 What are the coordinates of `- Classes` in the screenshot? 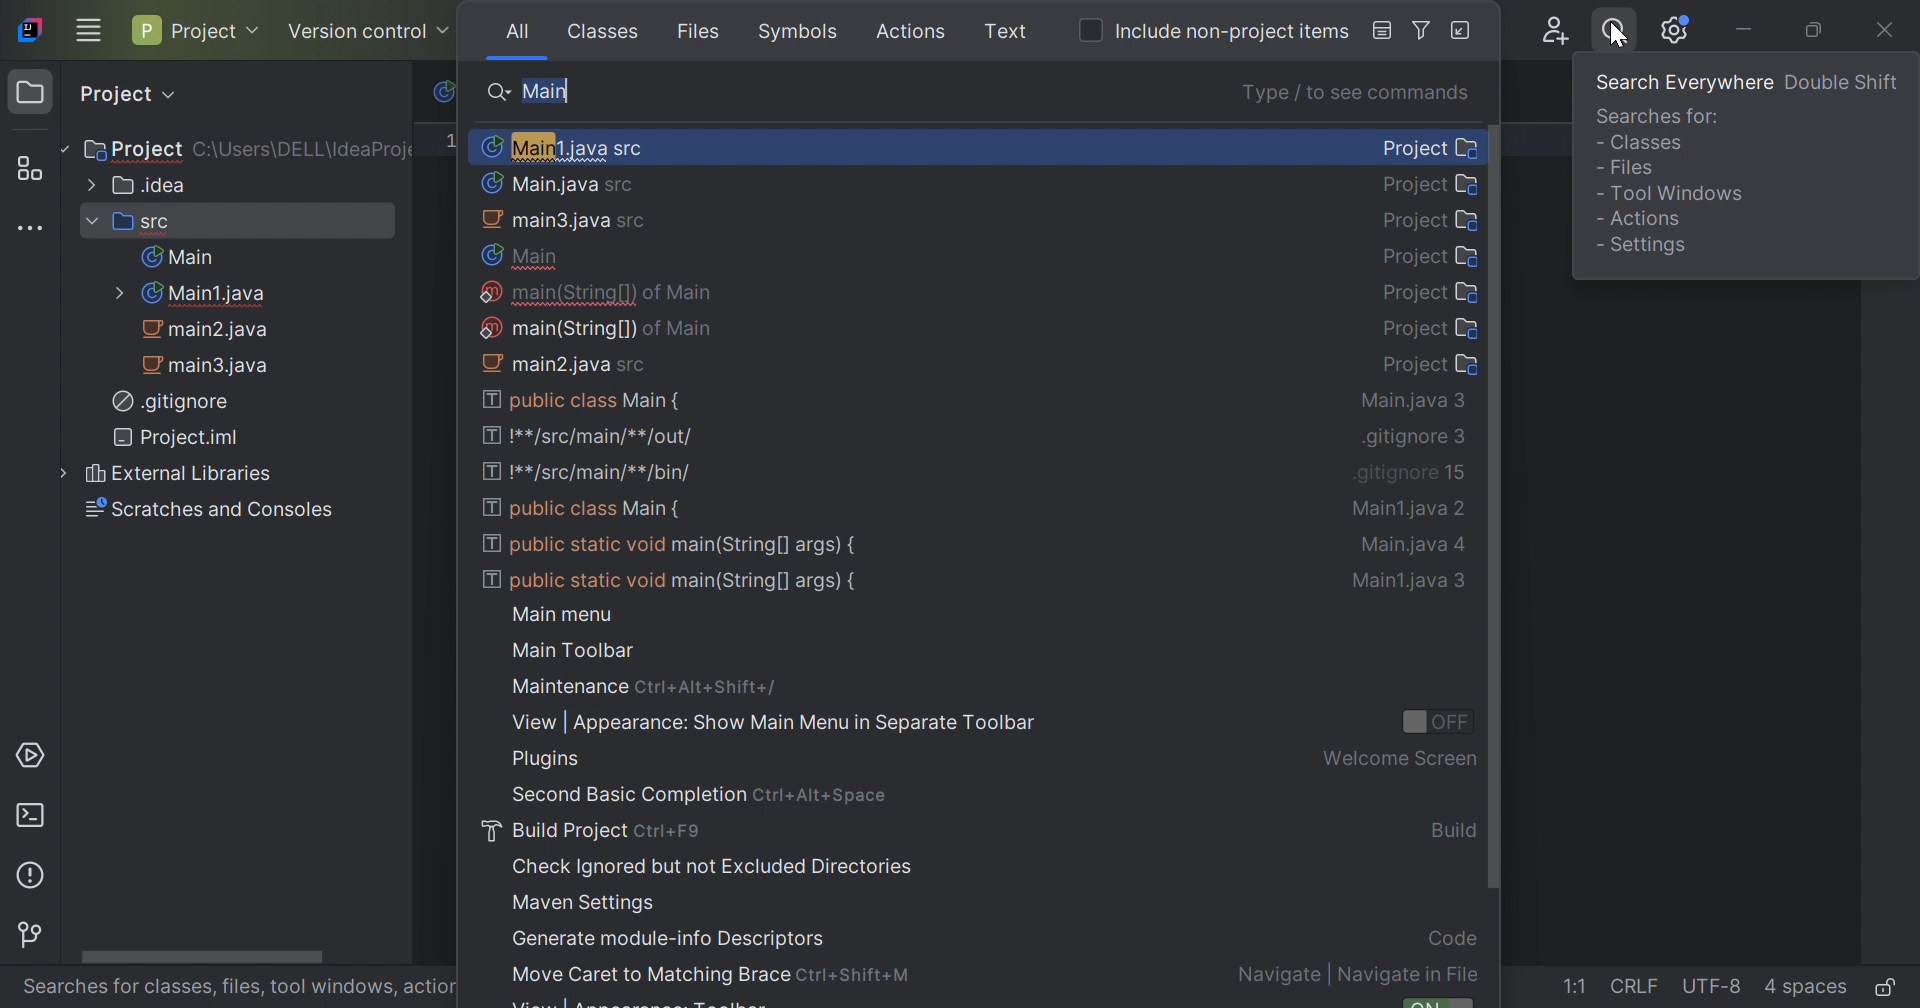 It's located at (1643, 148).